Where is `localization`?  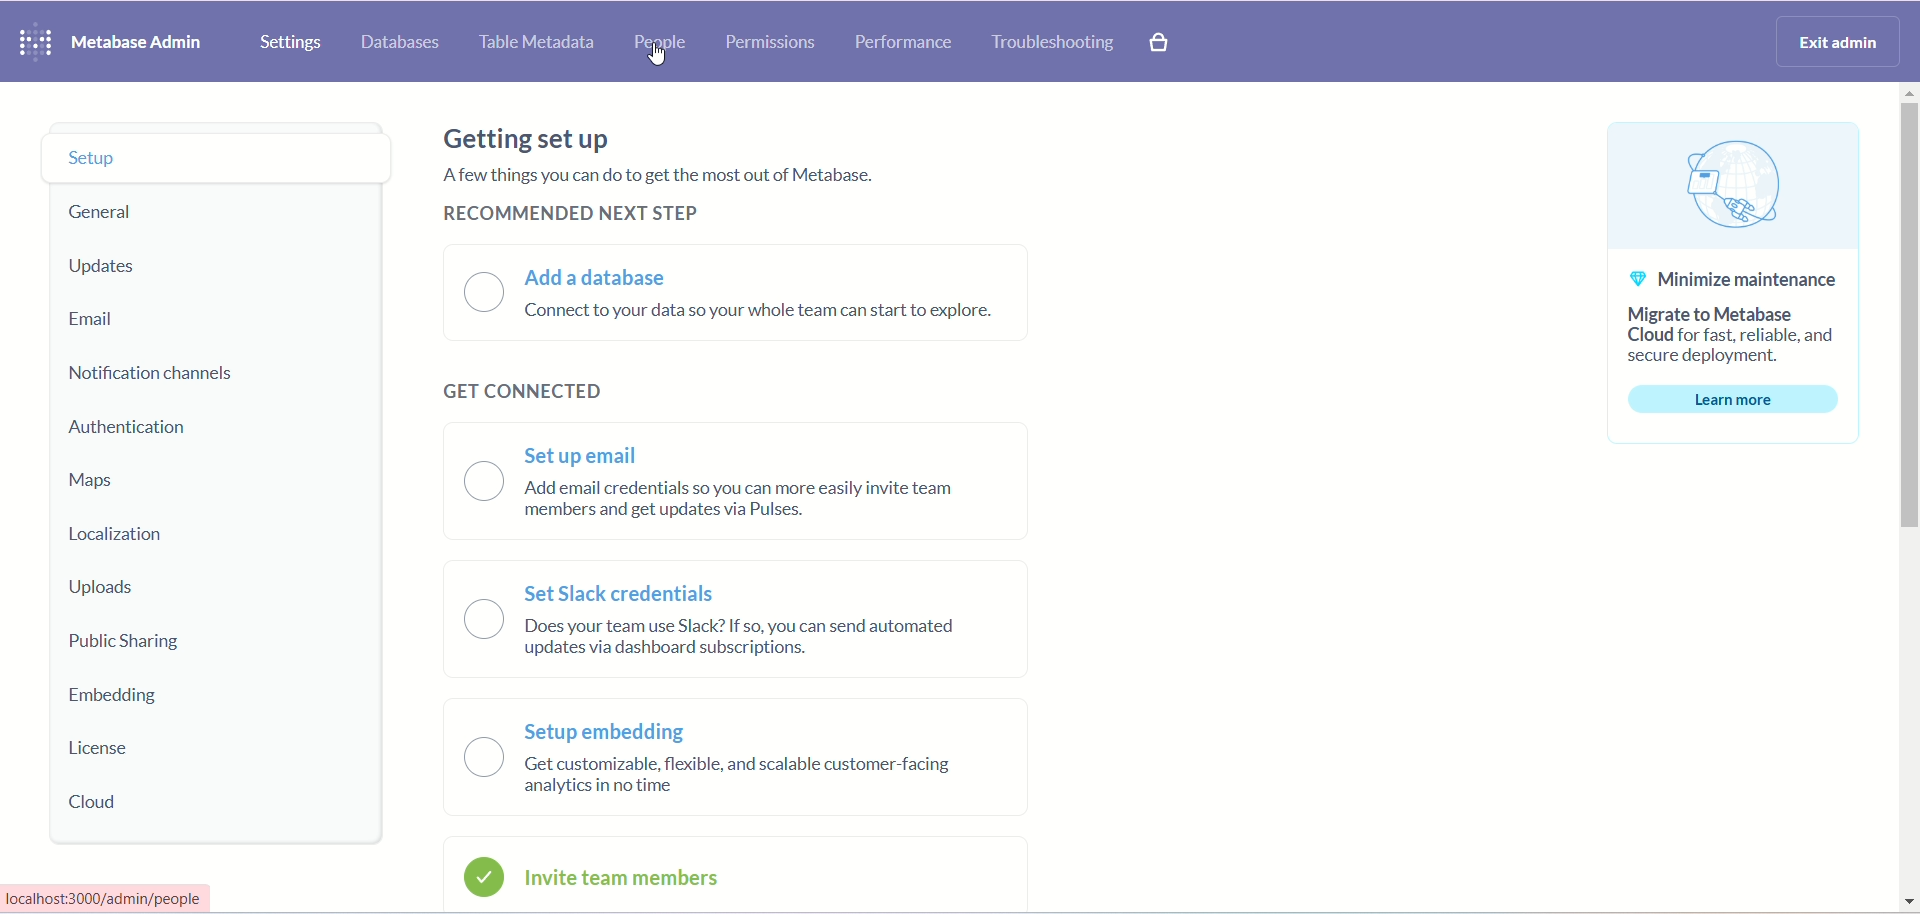 localization is located at coordinates (133, 532).